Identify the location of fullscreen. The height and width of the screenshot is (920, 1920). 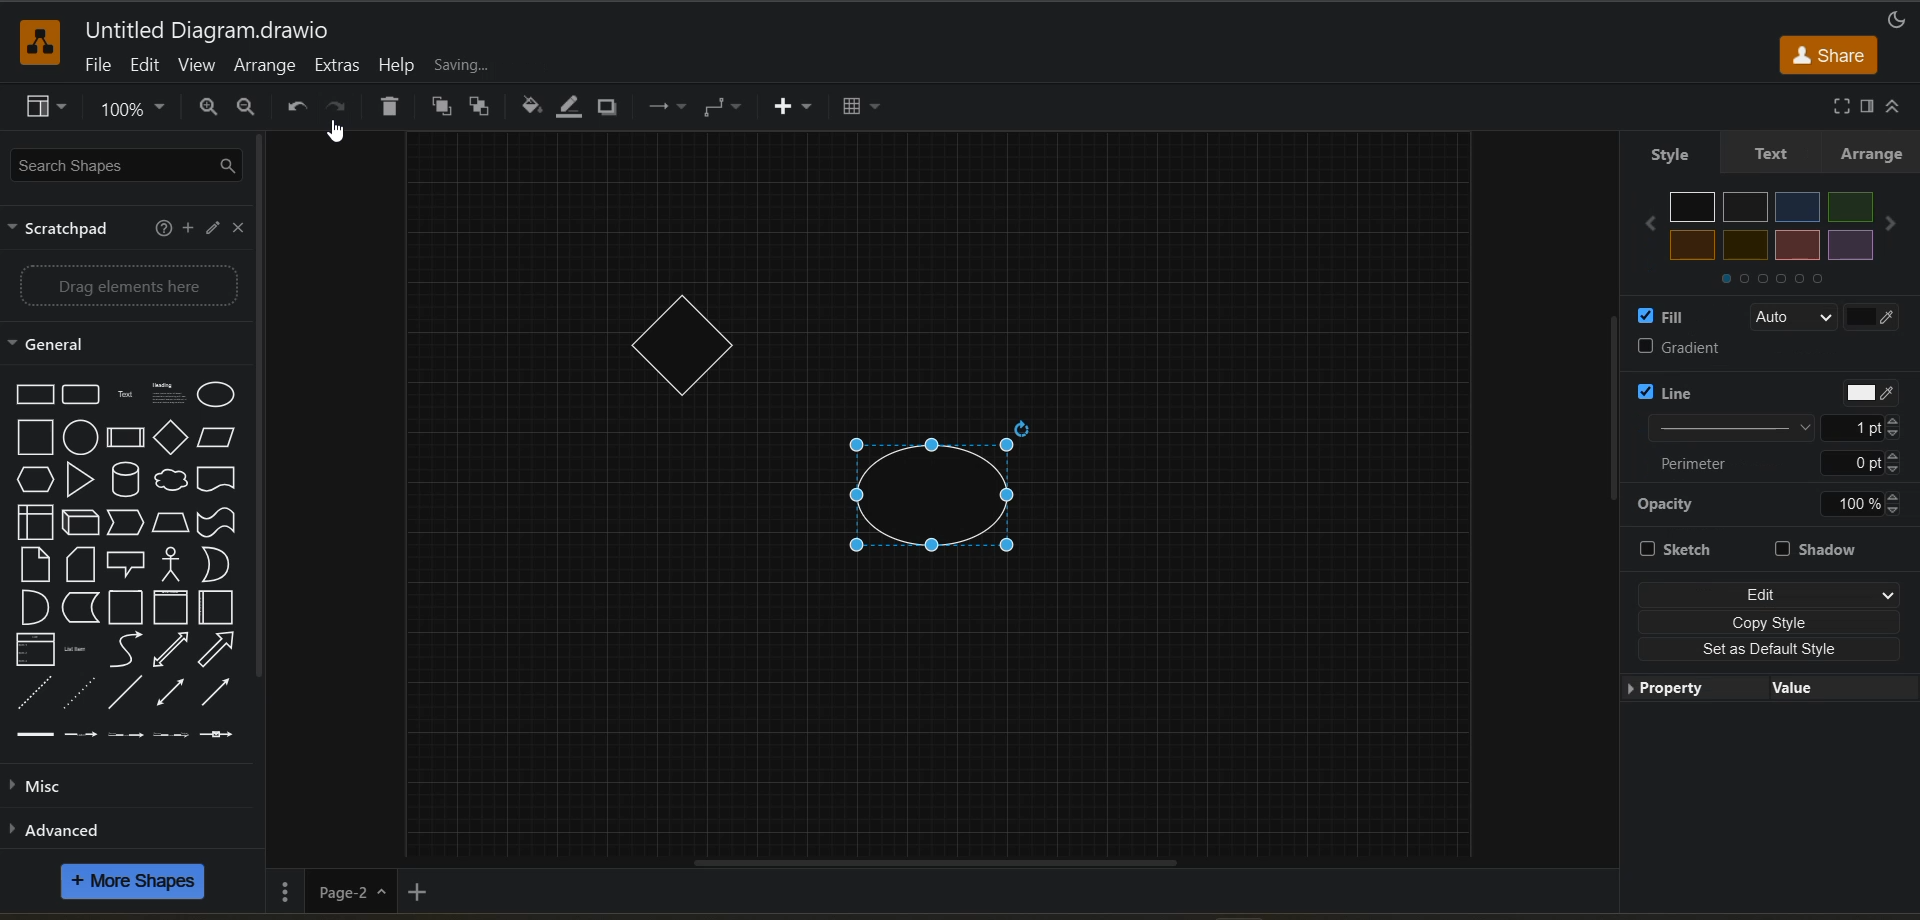
(1841, 107).